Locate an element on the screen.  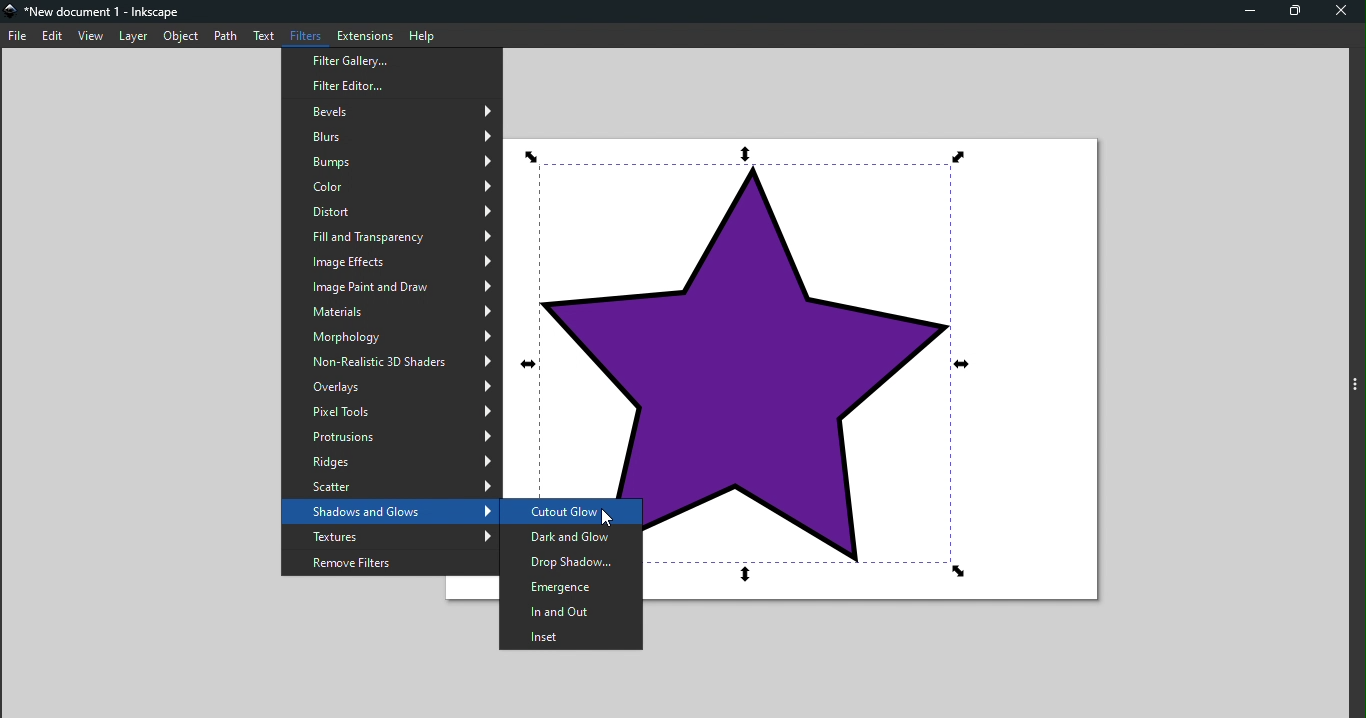
Bumps is located at coordinates (389, 164).